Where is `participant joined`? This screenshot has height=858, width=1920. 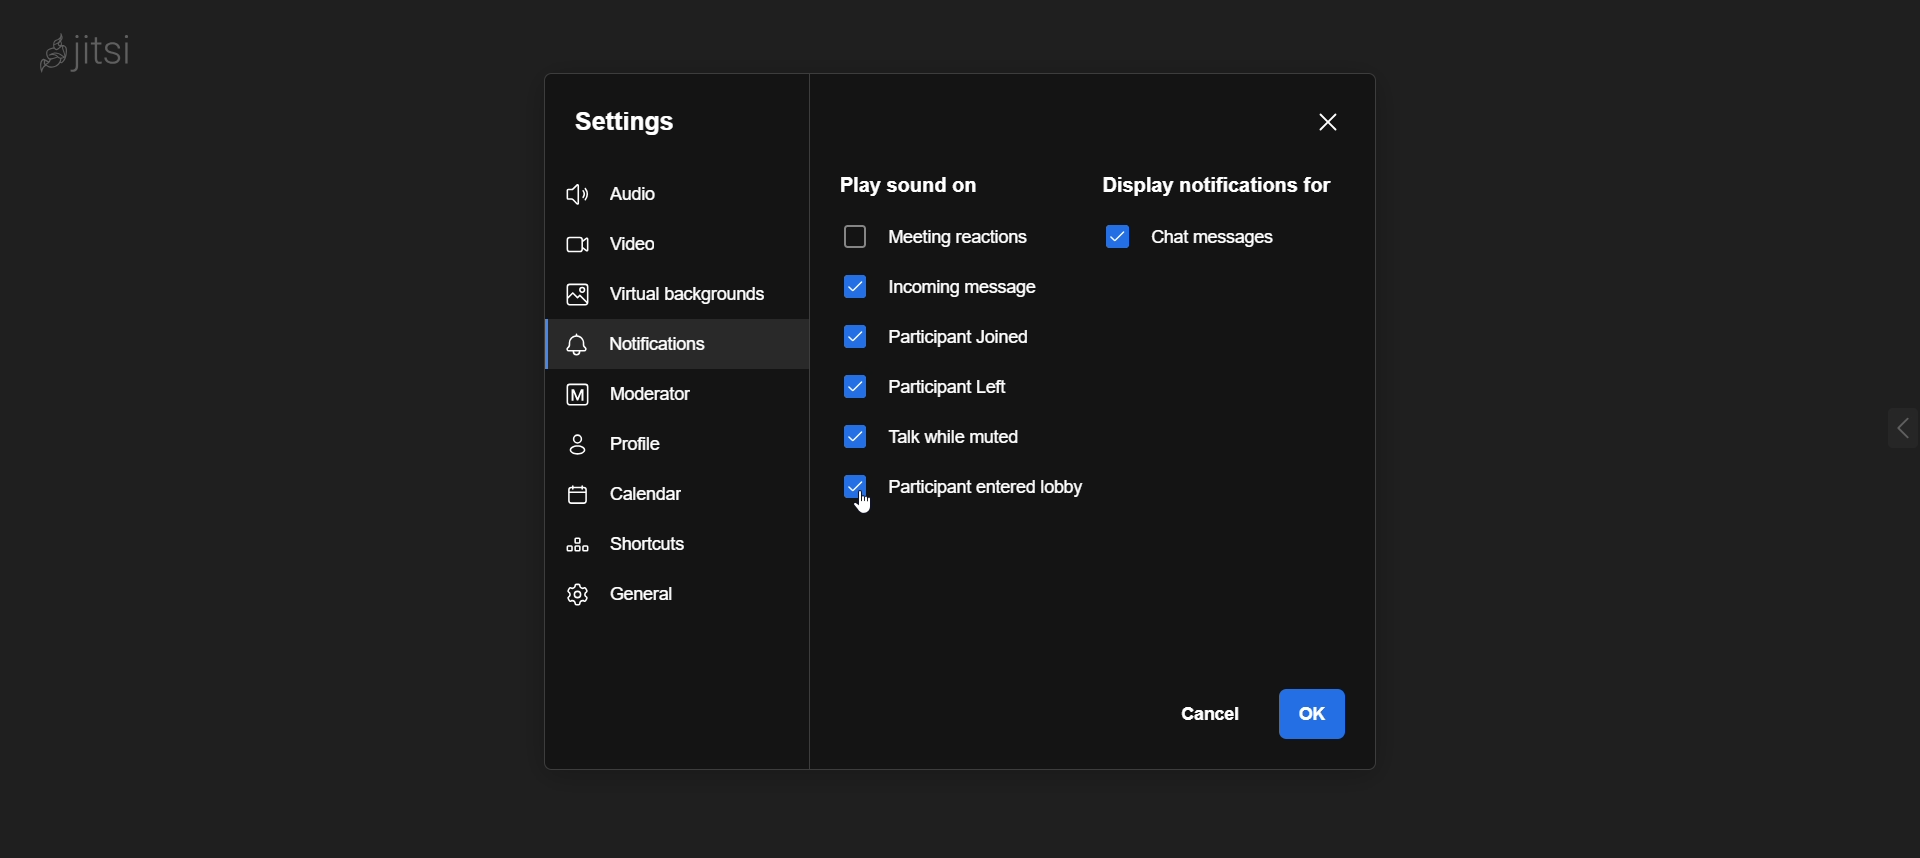
participant joined is located at coordinates (943, 336).